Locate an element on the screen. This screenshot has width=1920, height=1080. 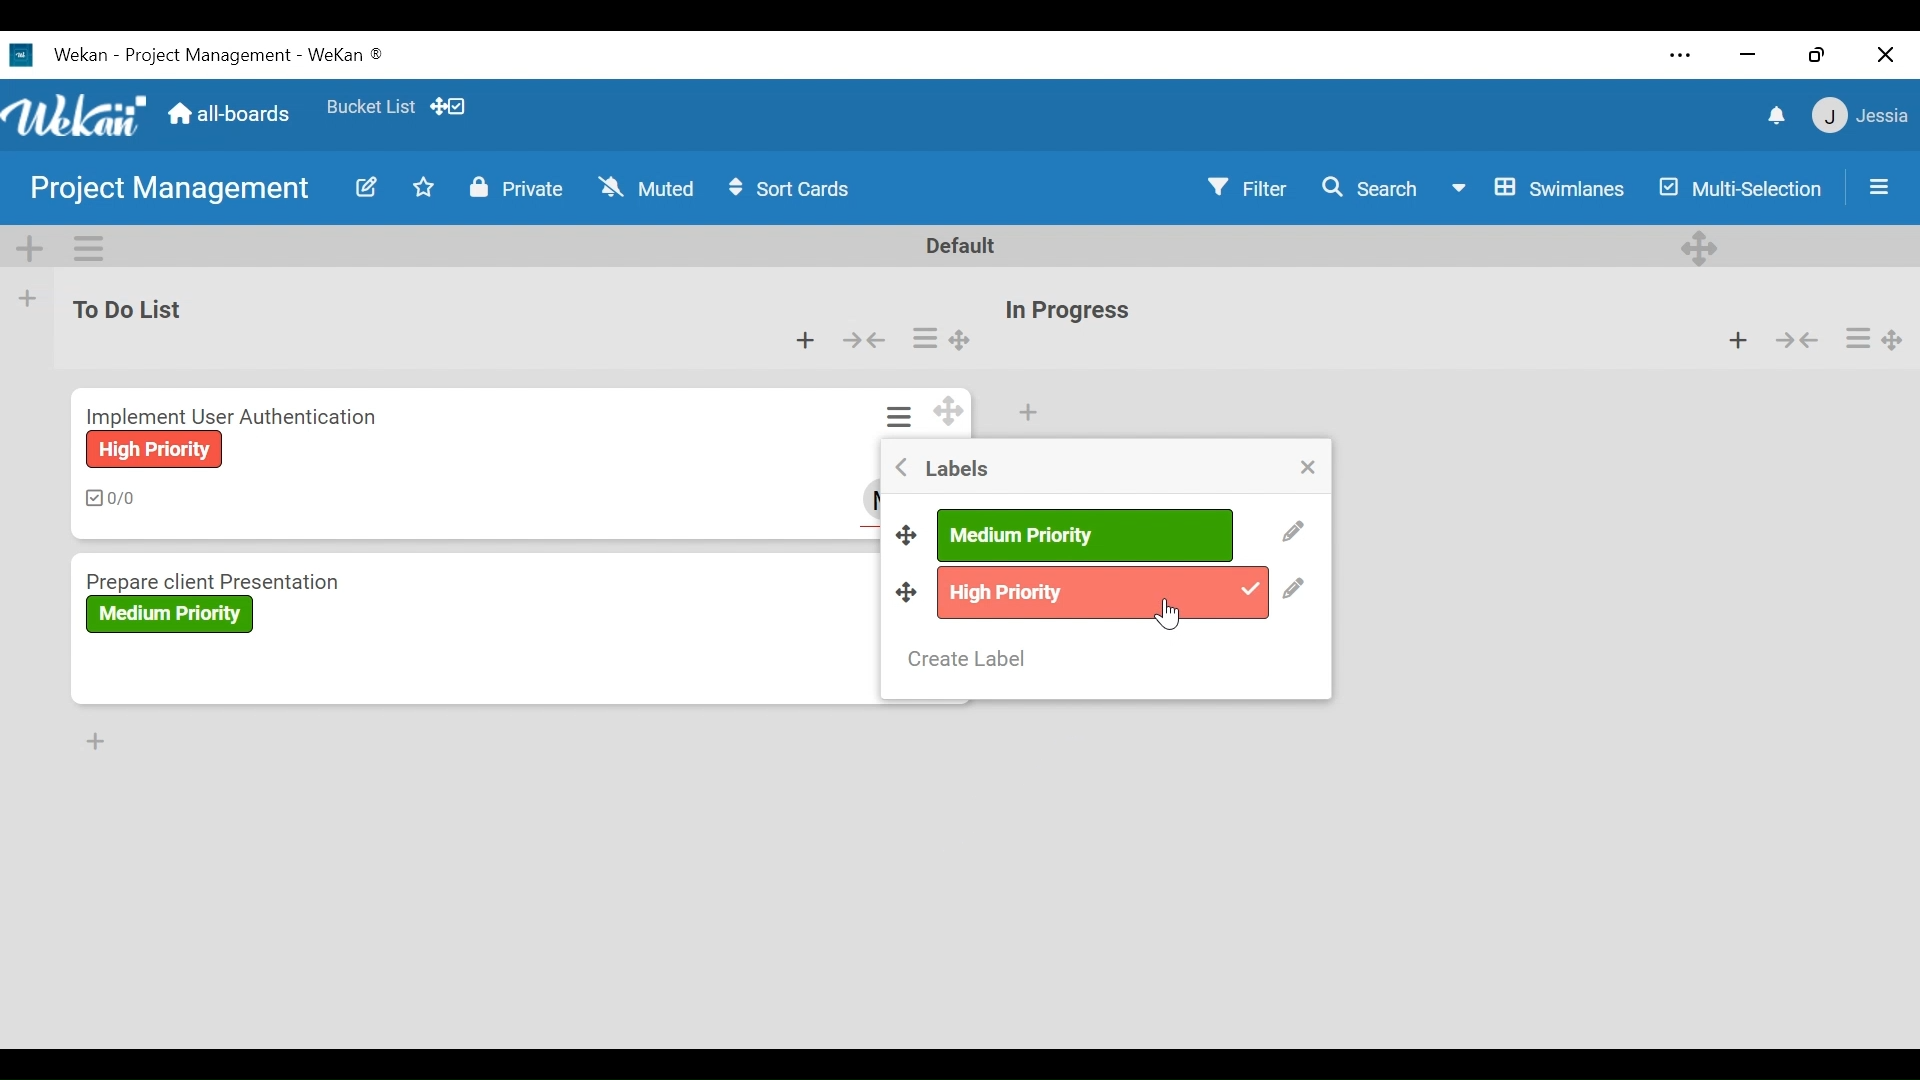
Card Title is located at coordinates (237, 413).